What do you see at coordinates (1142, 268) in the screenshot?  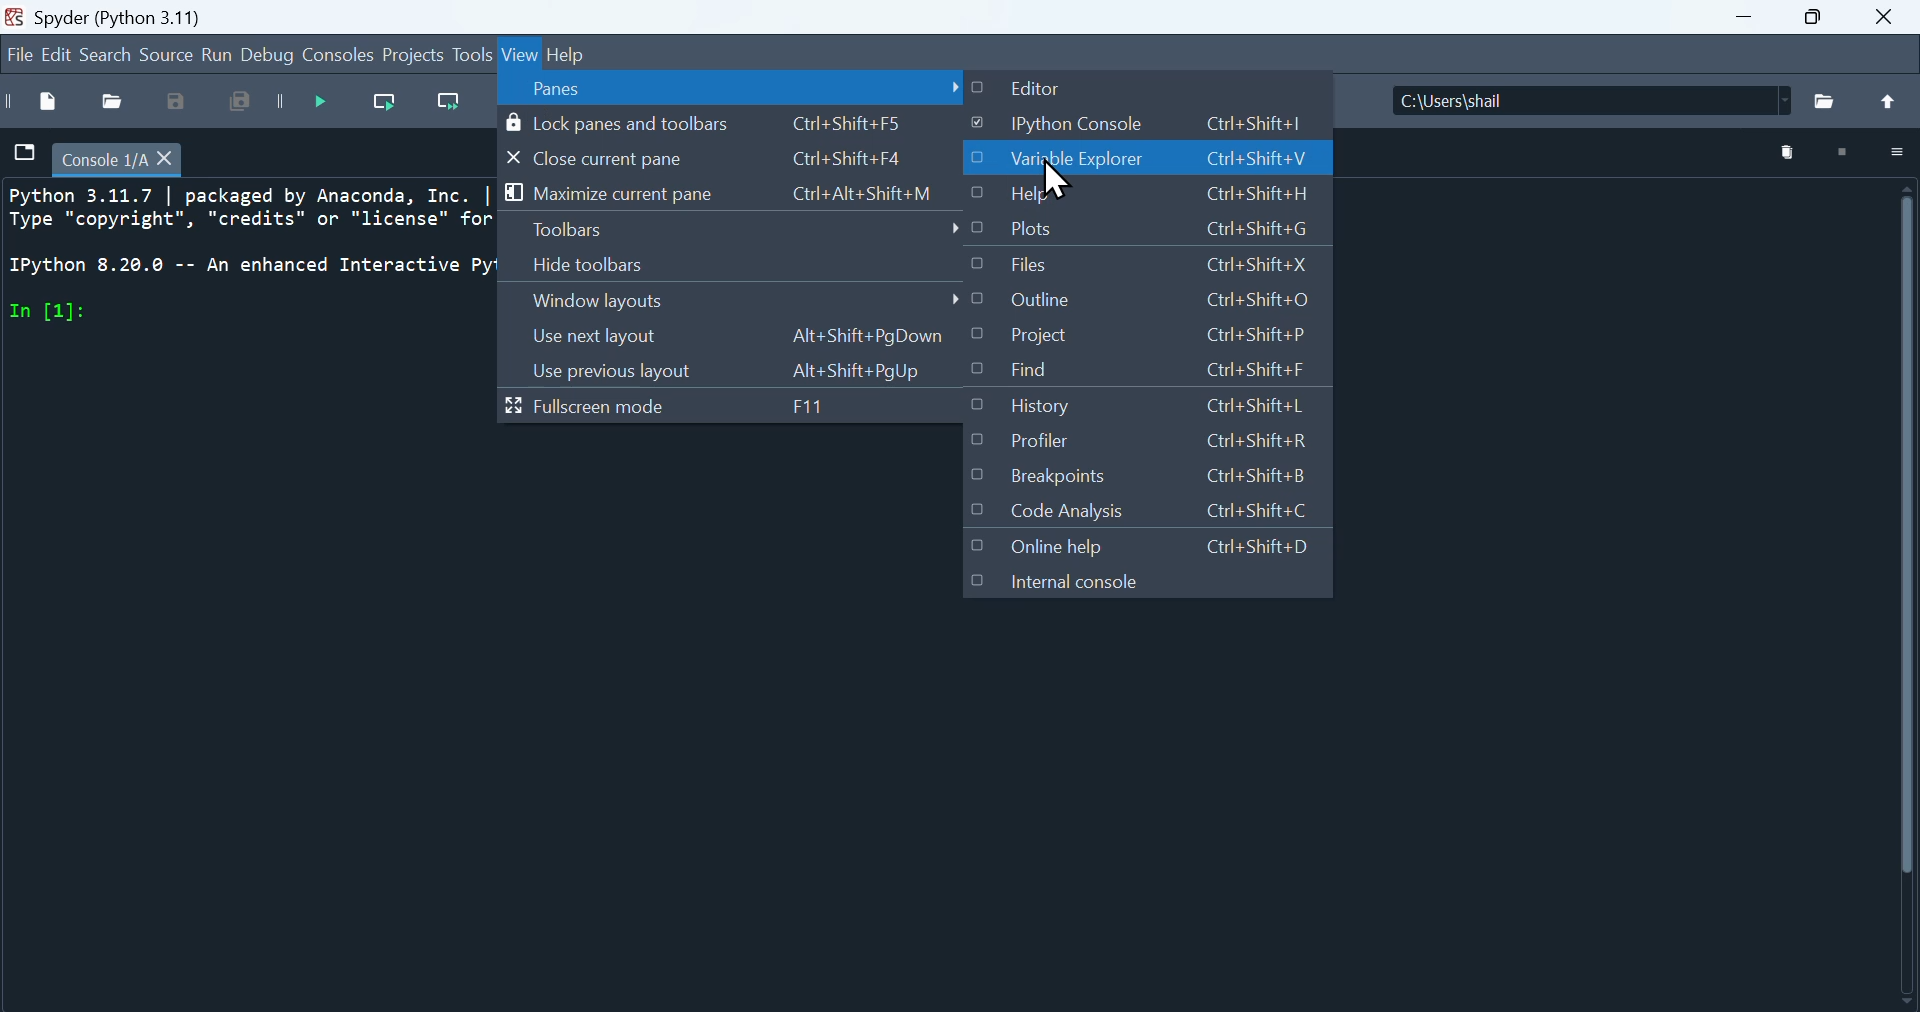 I see `files` at bounding box center [1142, 268].